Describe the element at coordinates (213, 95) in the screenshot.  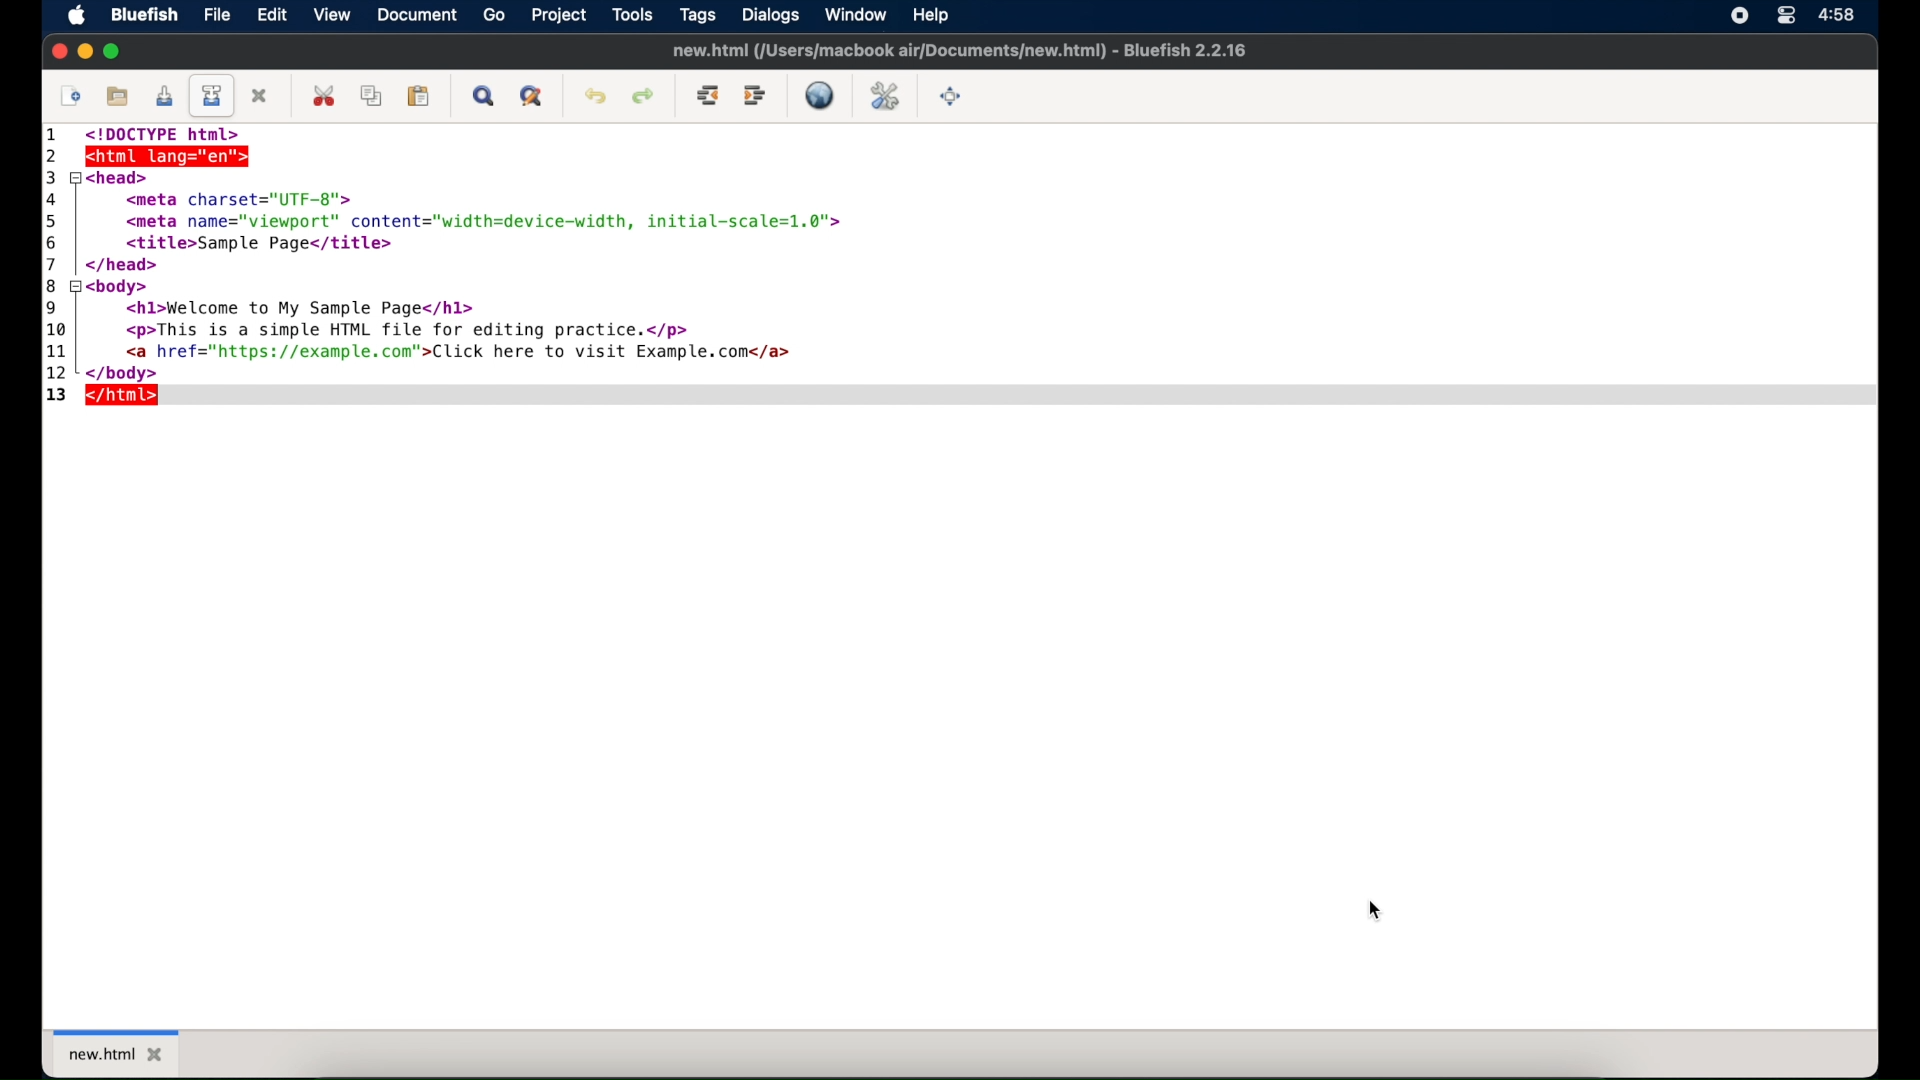
I see `save file as` at that location.